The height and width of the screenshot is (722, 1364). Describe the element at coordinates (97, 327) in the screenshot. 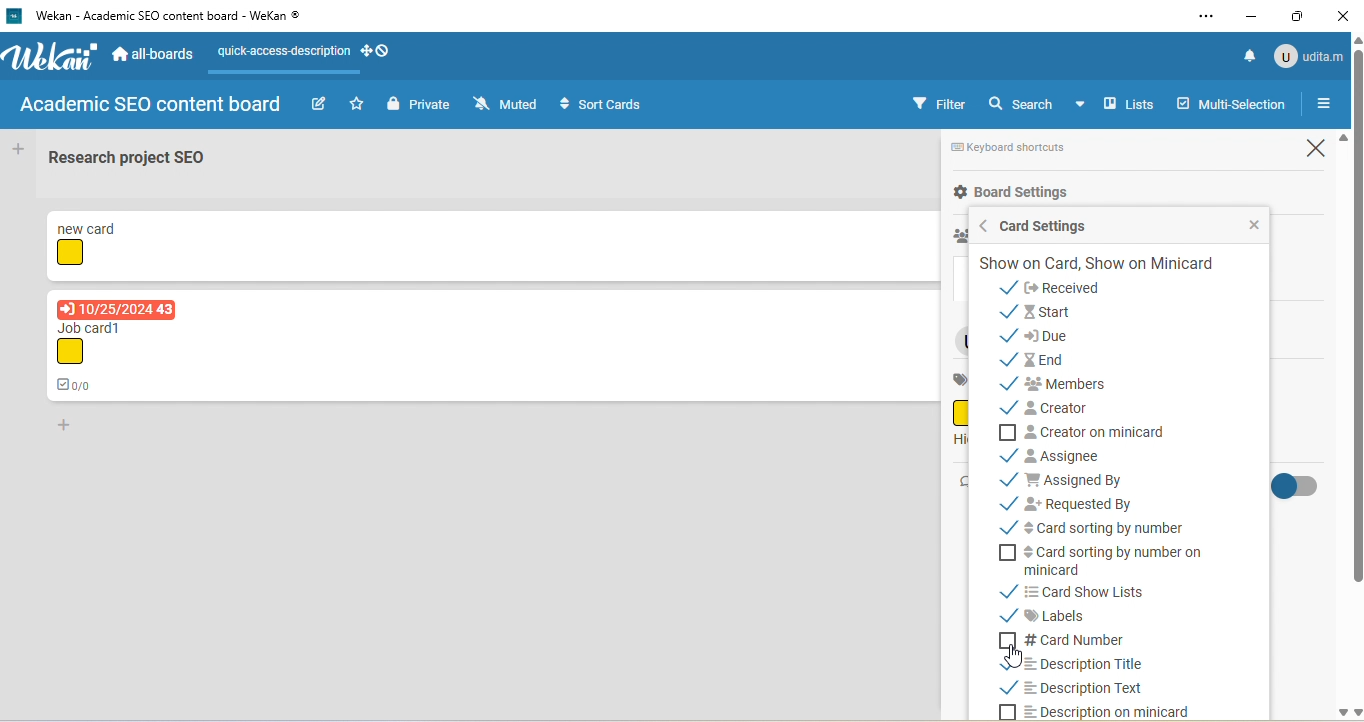

I see `Job card1` at that location.